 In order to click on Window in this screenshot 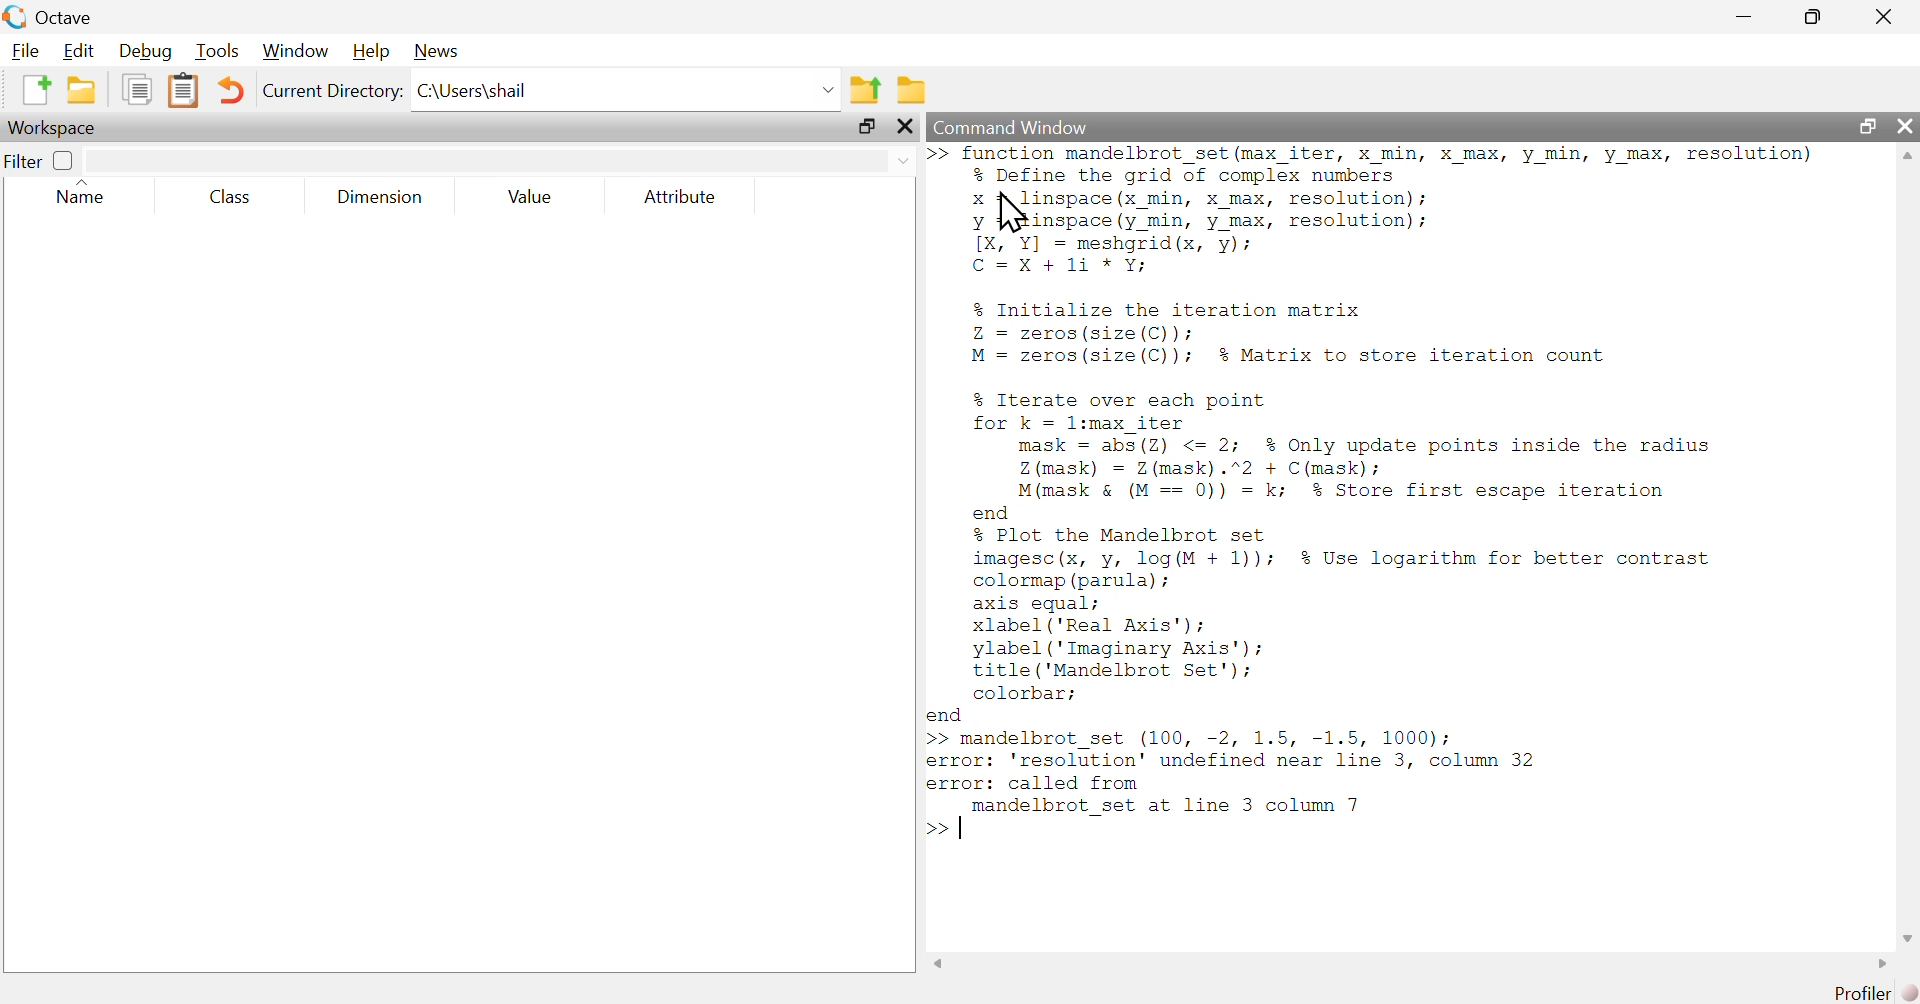, I will do `click(293, 52)`.